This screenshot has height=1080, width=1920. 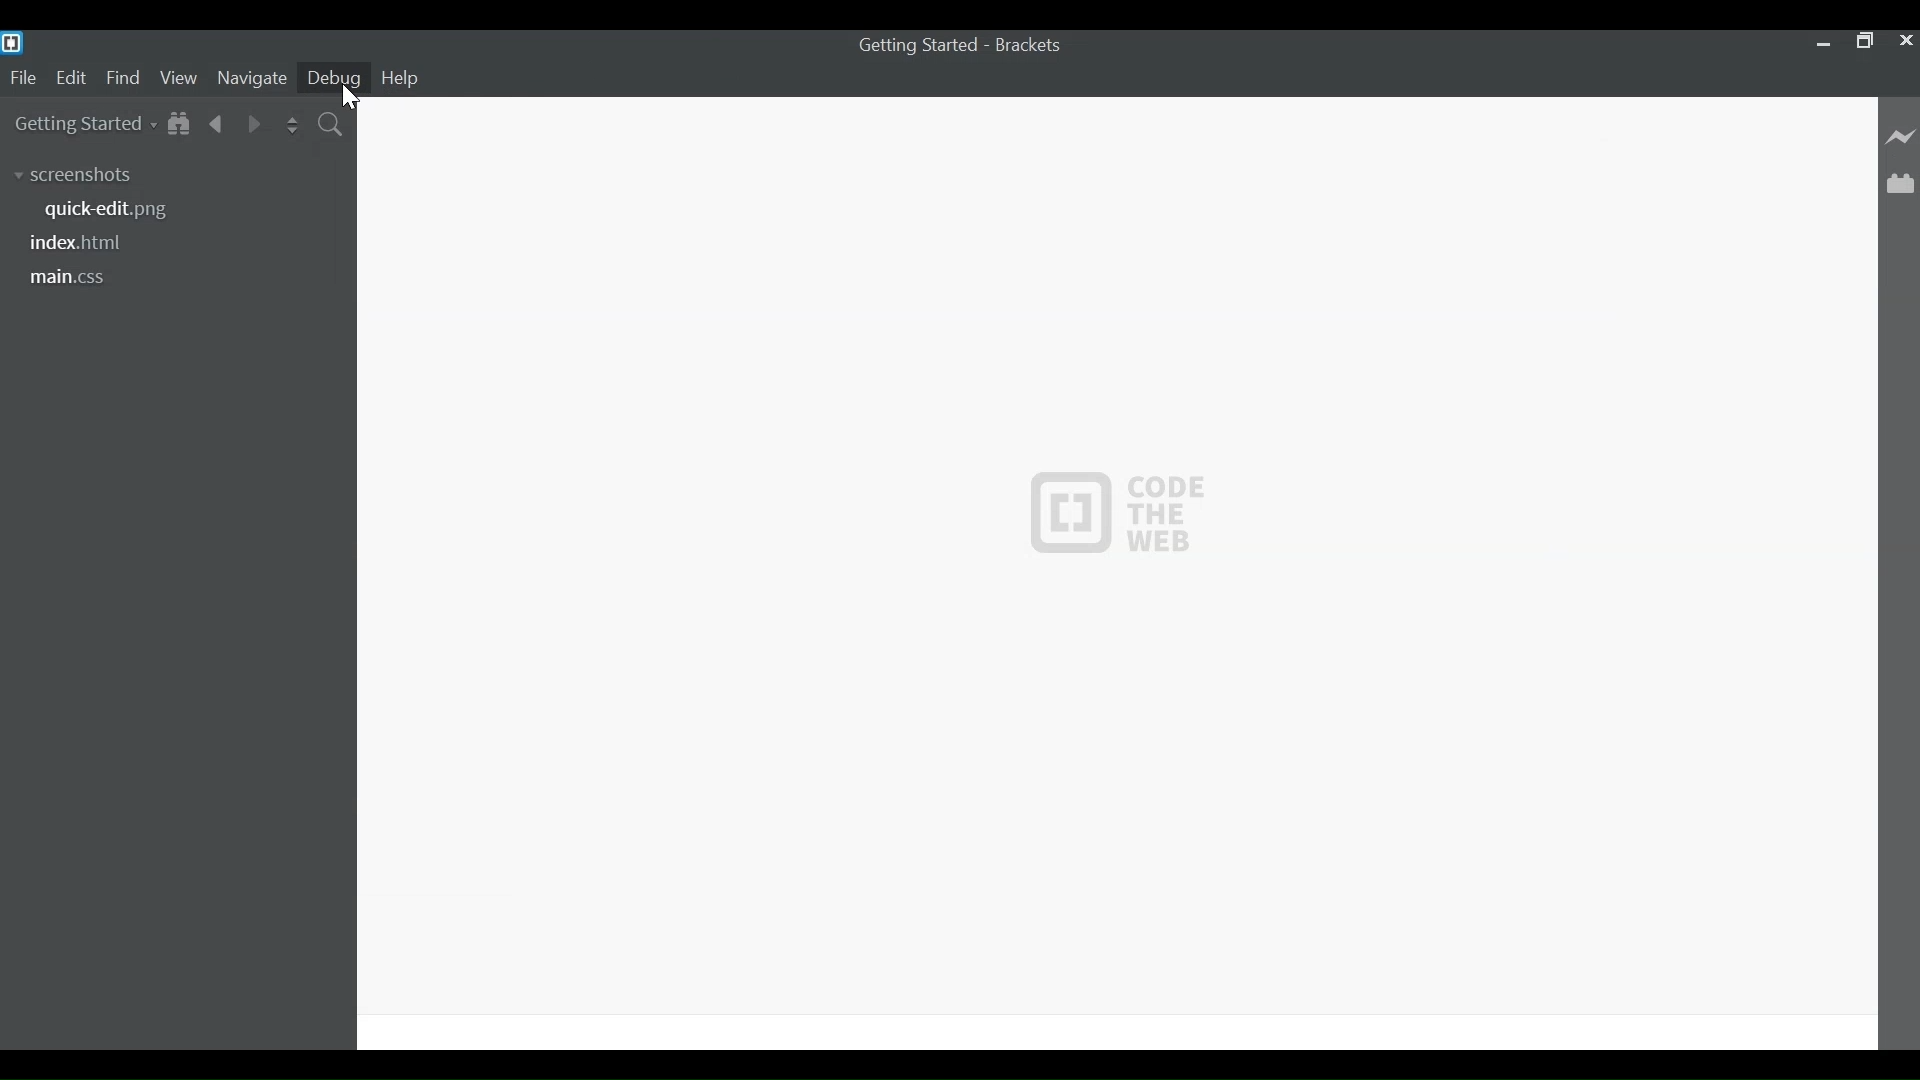 What do you see at coordinates (1900, 184) in the screenshot?
I see `Manage Extensions` at bounding box center [1900, 184].